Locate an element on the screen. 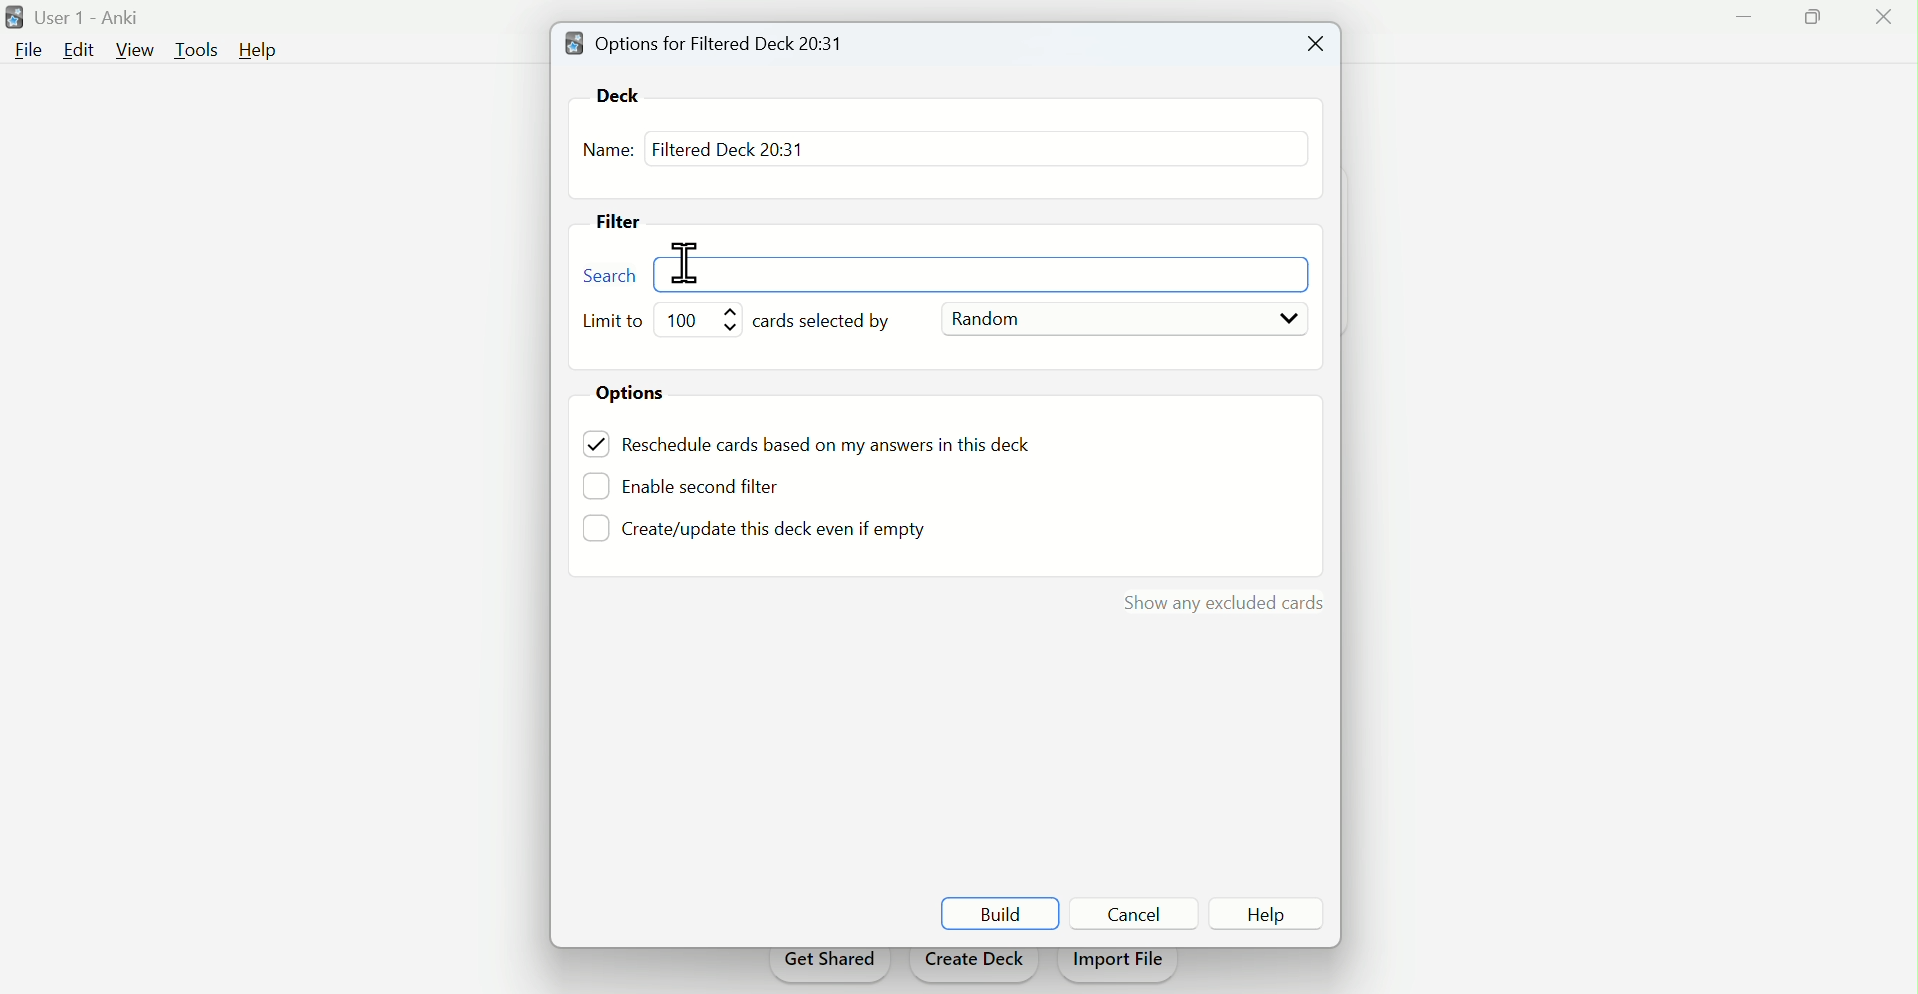 The image size is (1918, 994). Maximise is located at coordinates (1804, 25).